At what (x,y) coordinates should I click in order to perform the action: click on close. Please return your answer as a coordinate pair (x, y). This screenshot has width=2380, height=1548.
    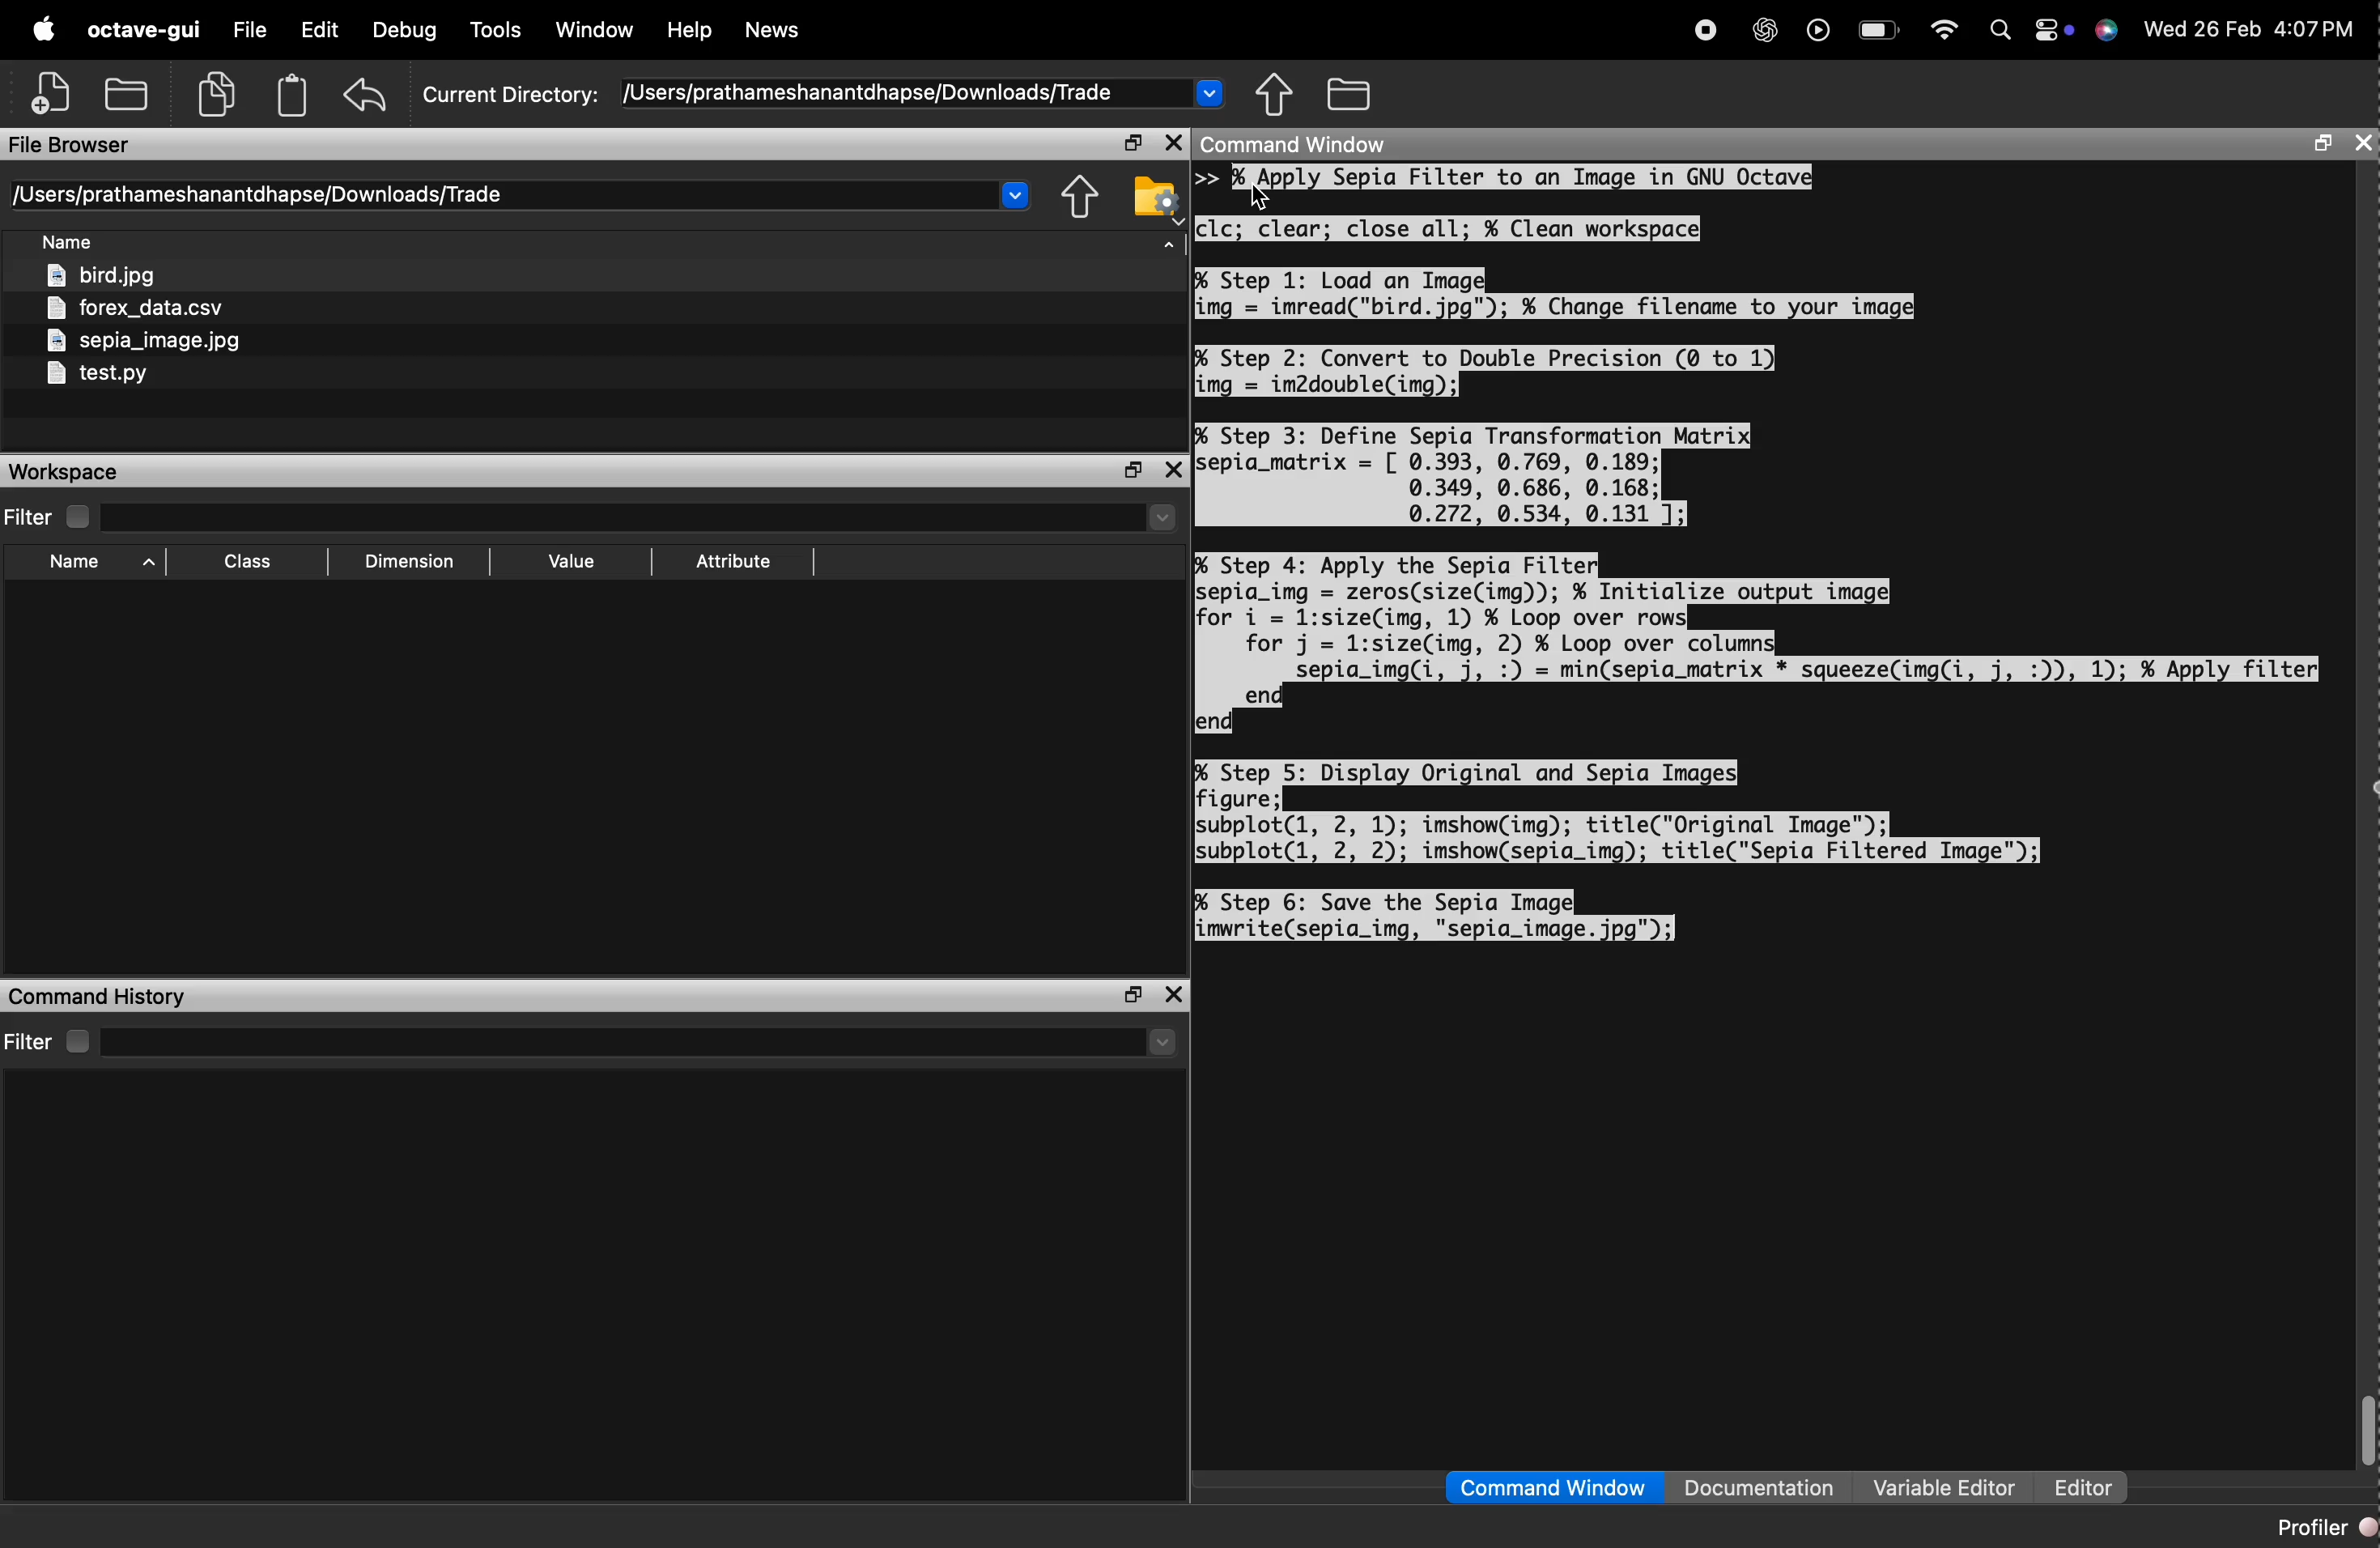
    Looking at the image, I should click on (1176, 142).